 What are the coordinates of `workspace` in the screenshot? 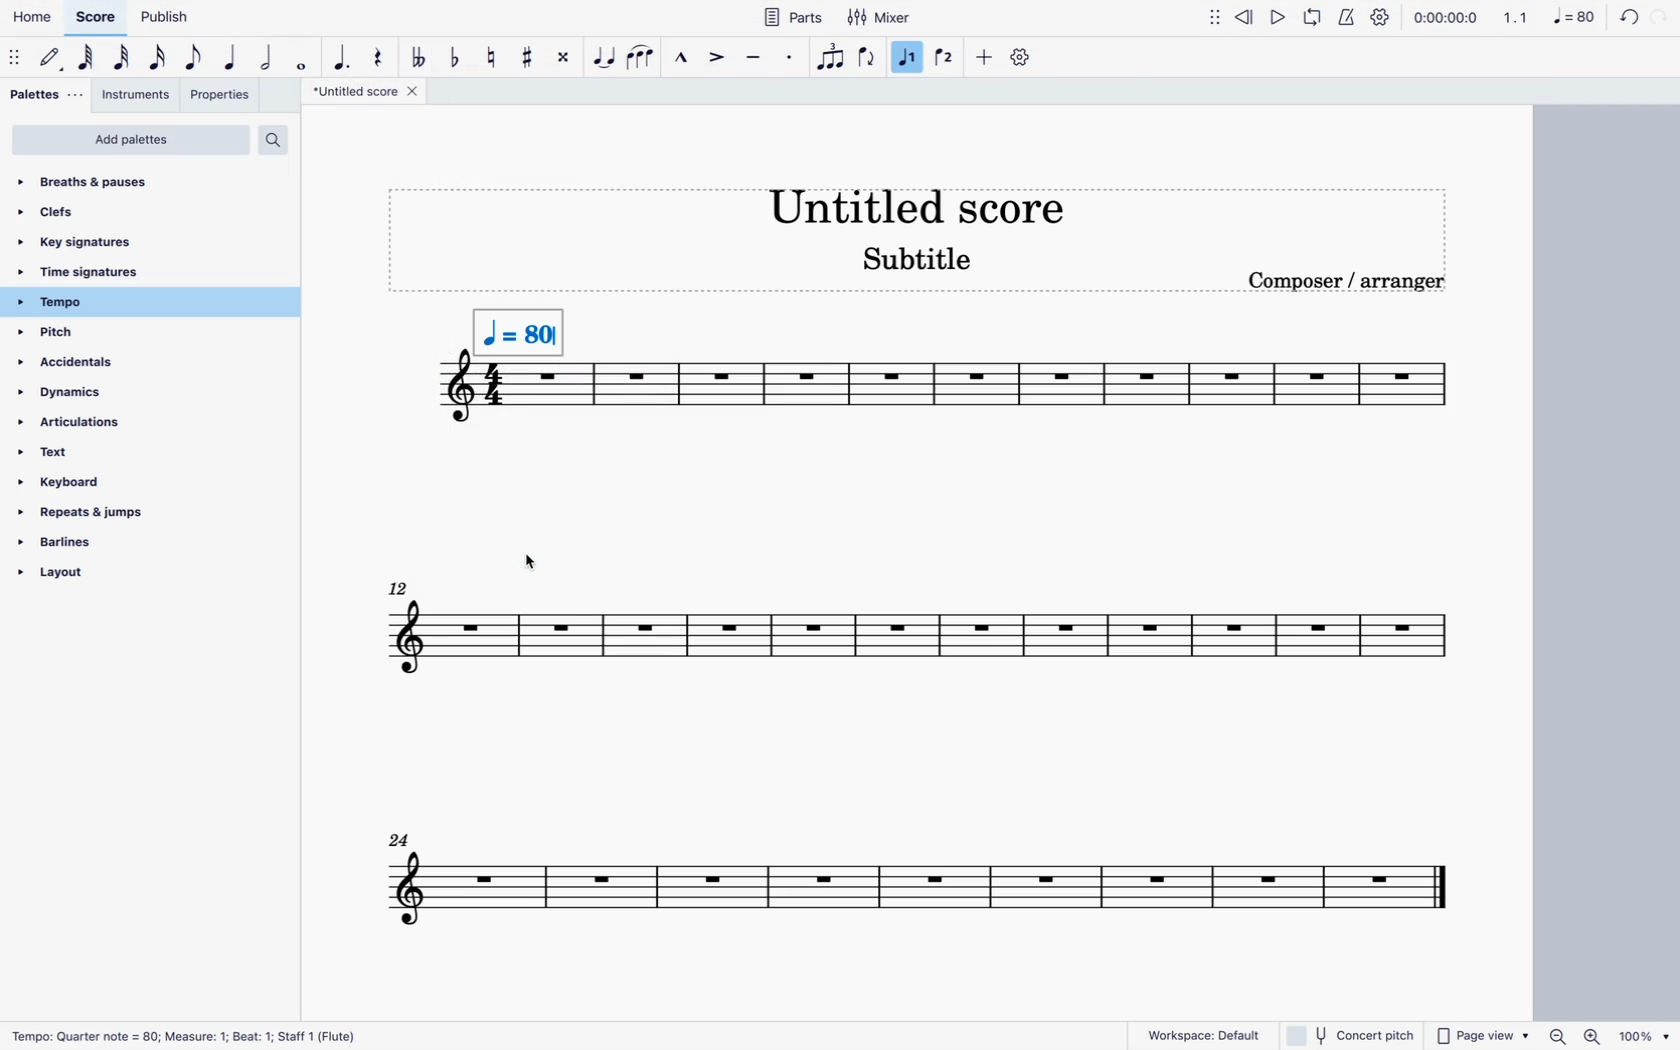 It's located at (1194, 1029).